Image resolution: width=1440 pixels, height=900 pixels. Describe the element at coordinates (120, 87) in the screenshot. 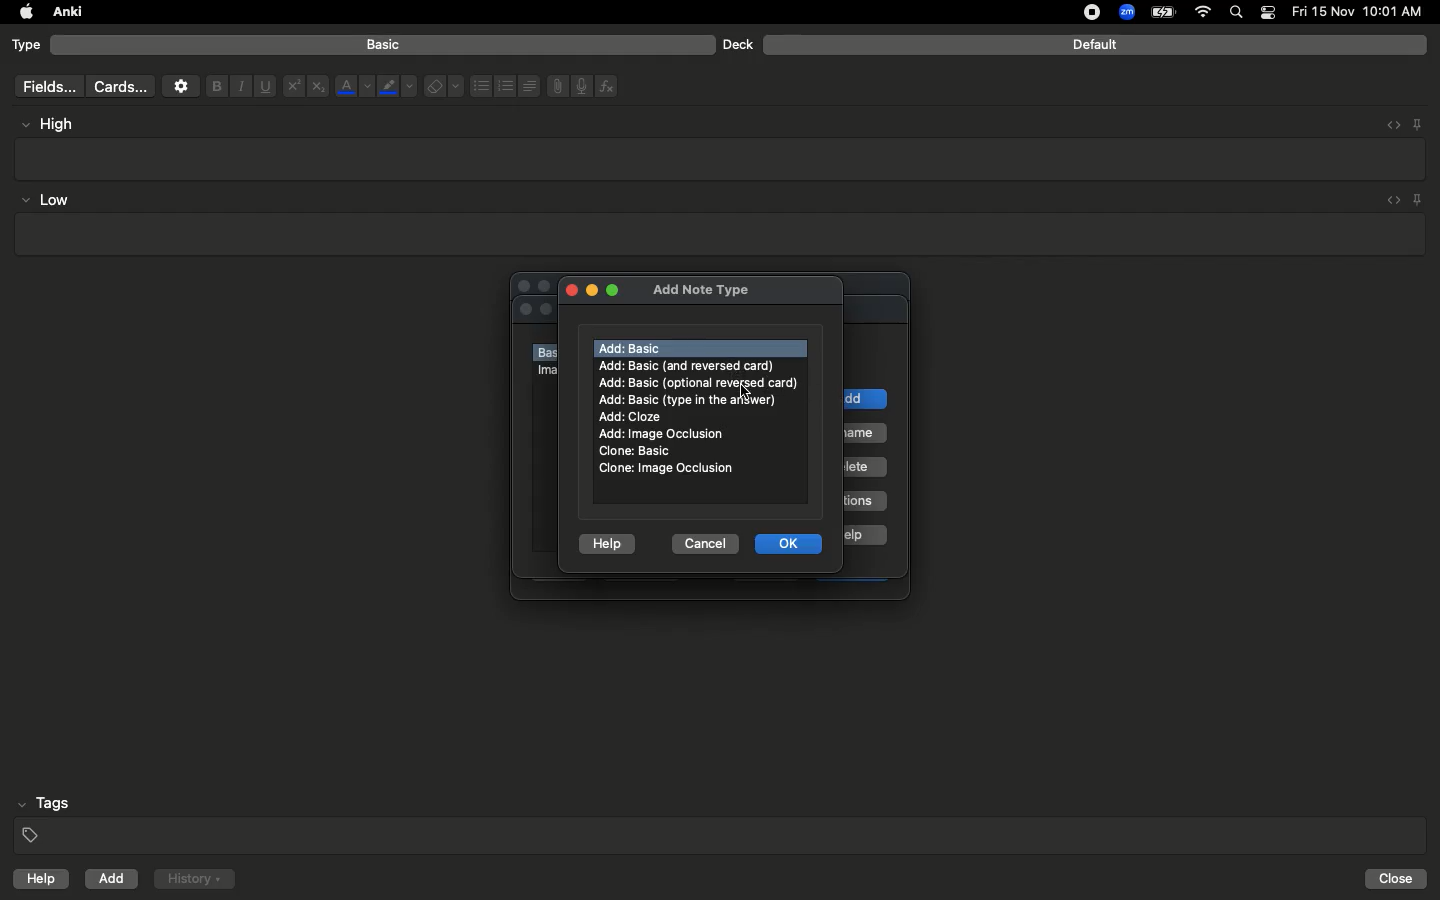

I see `Cards` at that location.